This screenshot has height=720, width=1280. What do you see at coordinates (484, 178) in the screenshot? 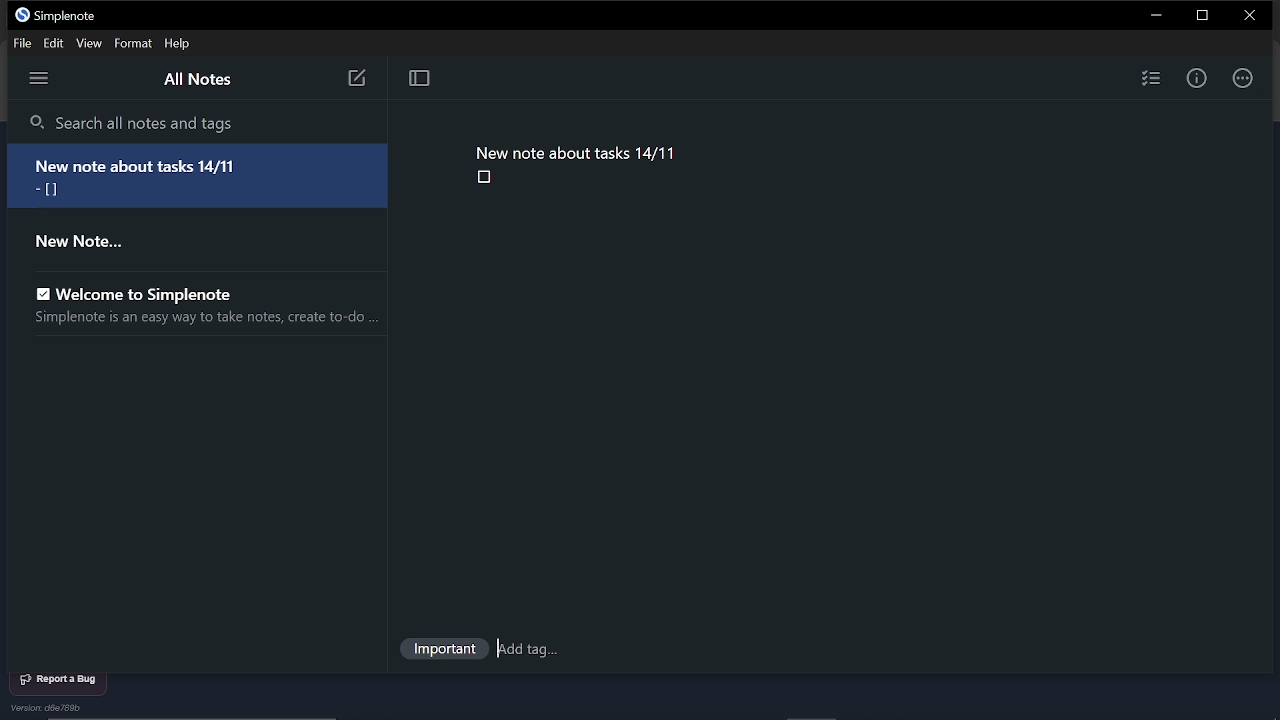
I see `checkbox` at bounding box center [484, 178].